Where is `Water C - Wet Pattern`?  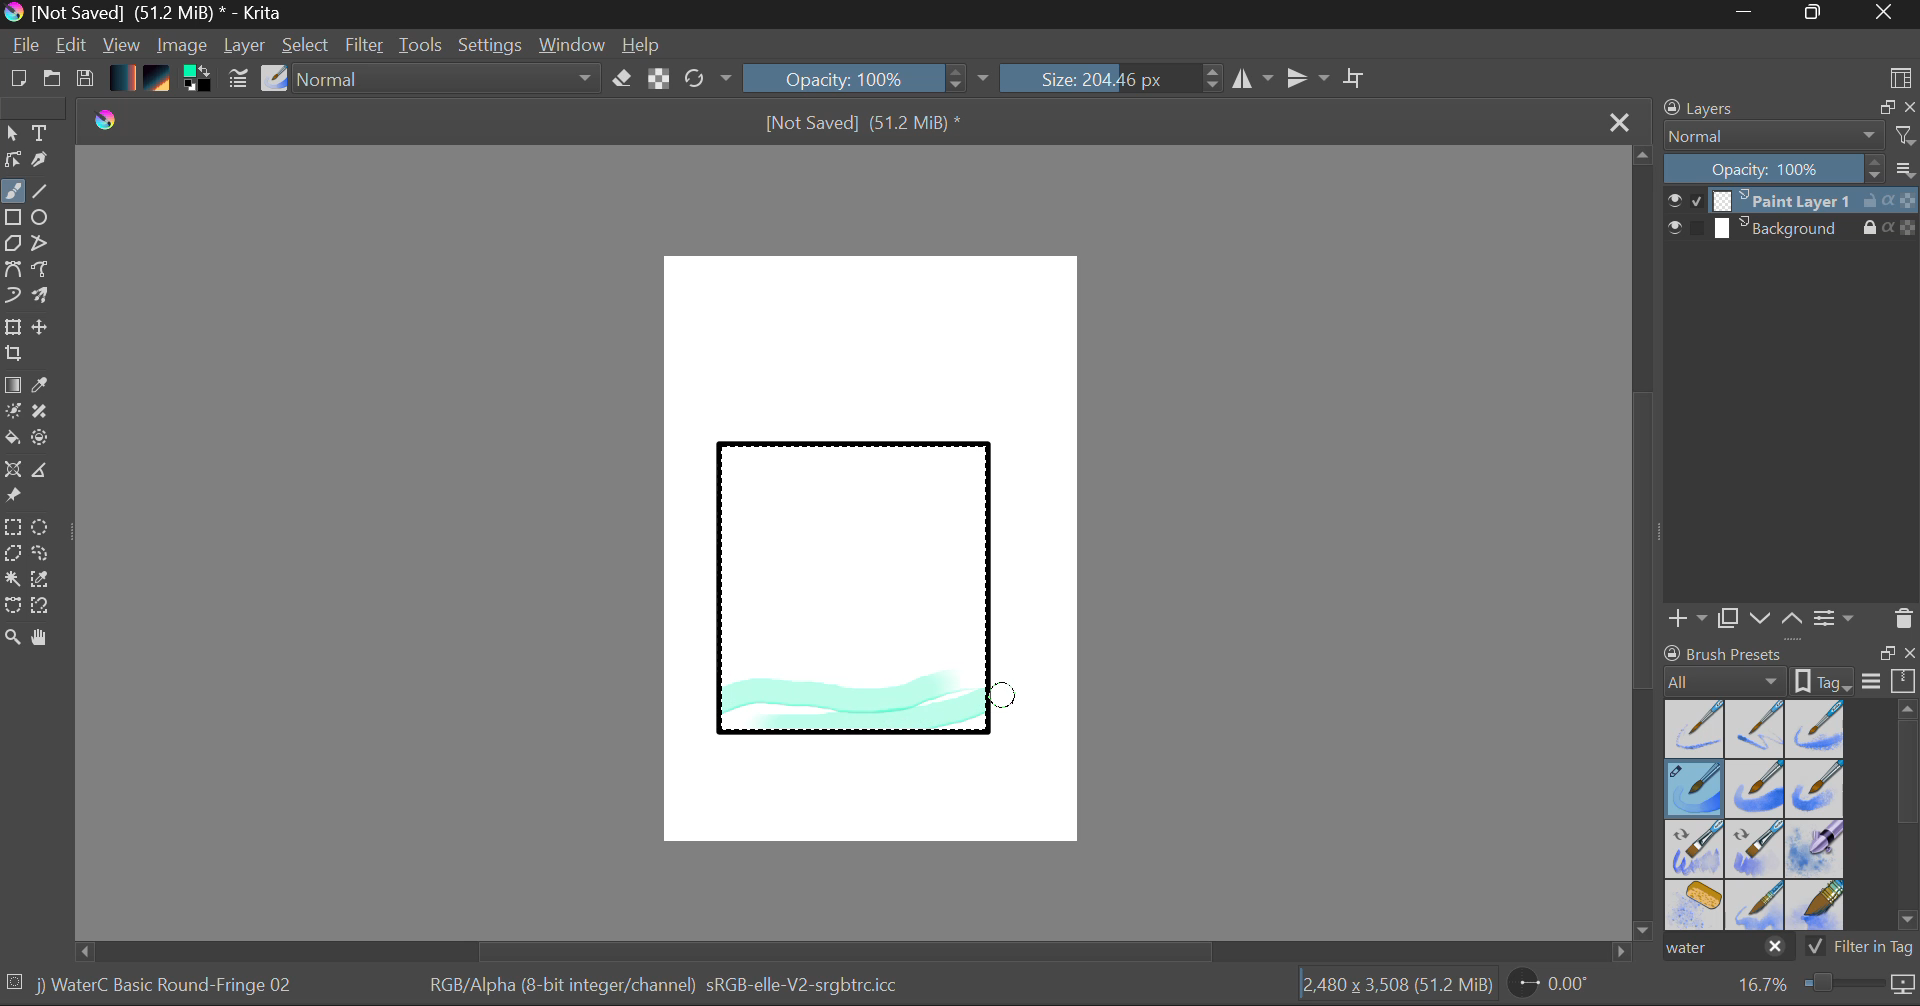
Water C - Wet Pattern is located at coordinates (1814, 729).